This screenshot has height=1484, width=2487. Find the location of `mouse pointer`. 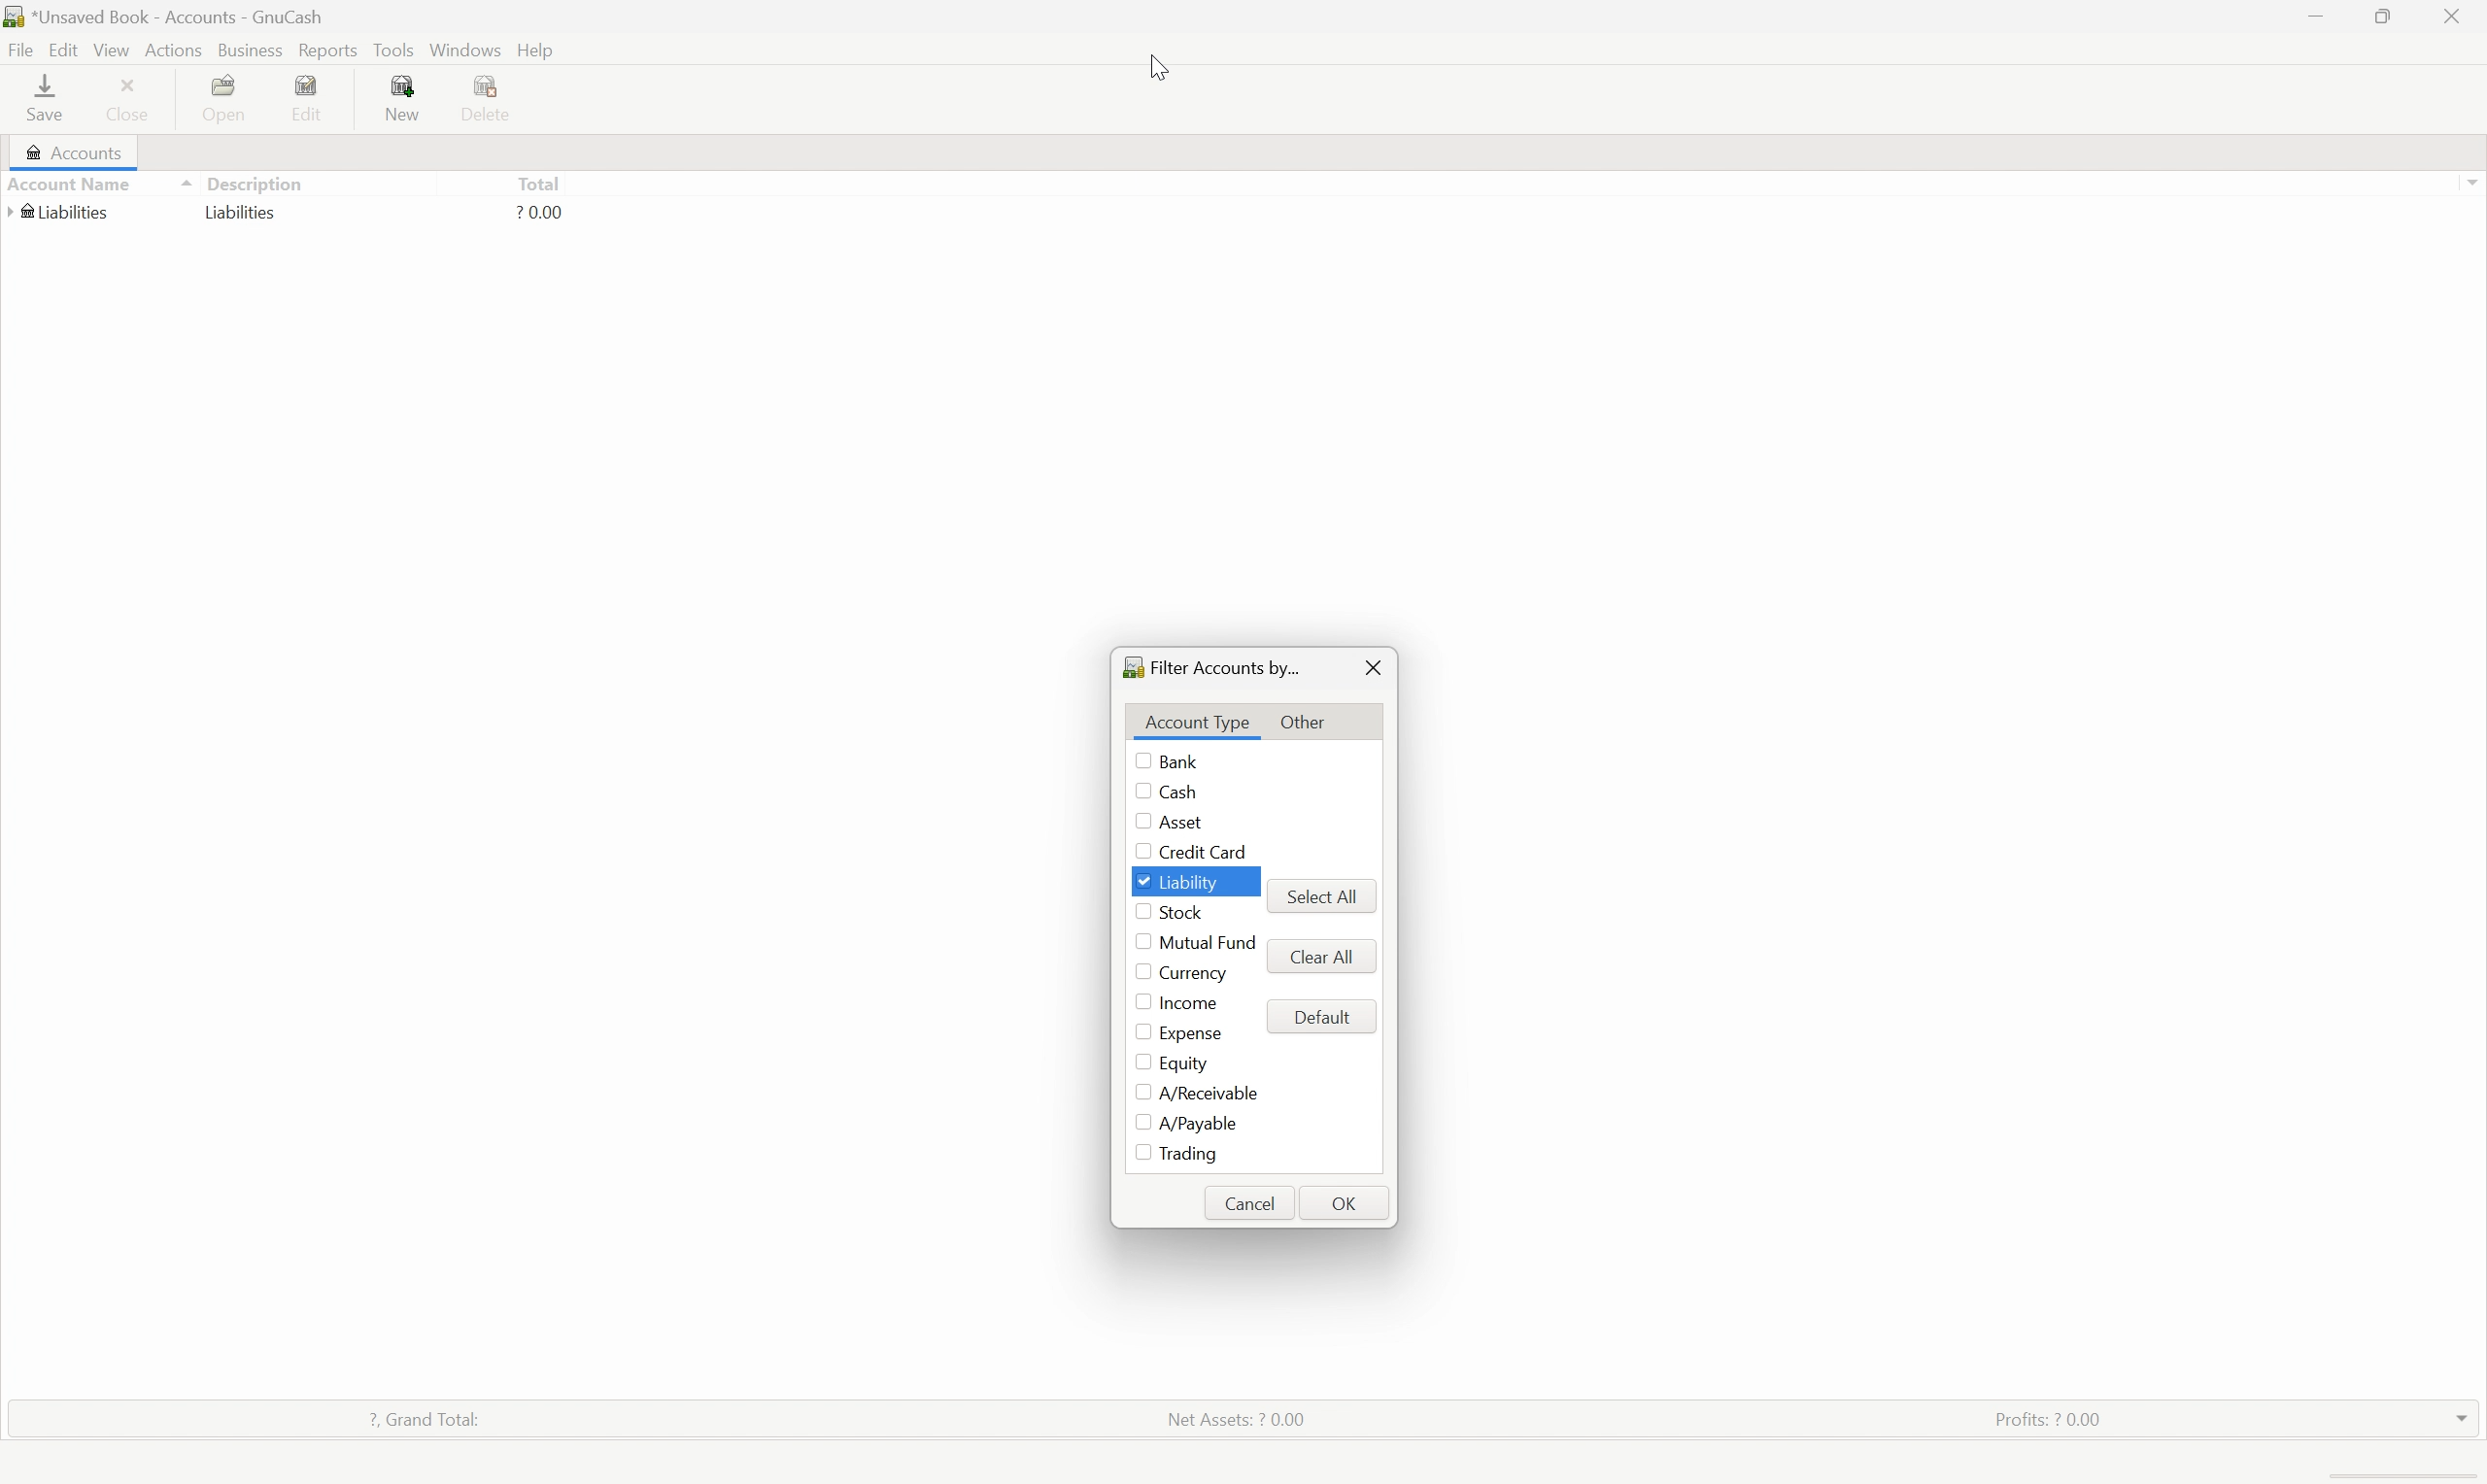

mouse pointer is located at coordinates (1154, 894).